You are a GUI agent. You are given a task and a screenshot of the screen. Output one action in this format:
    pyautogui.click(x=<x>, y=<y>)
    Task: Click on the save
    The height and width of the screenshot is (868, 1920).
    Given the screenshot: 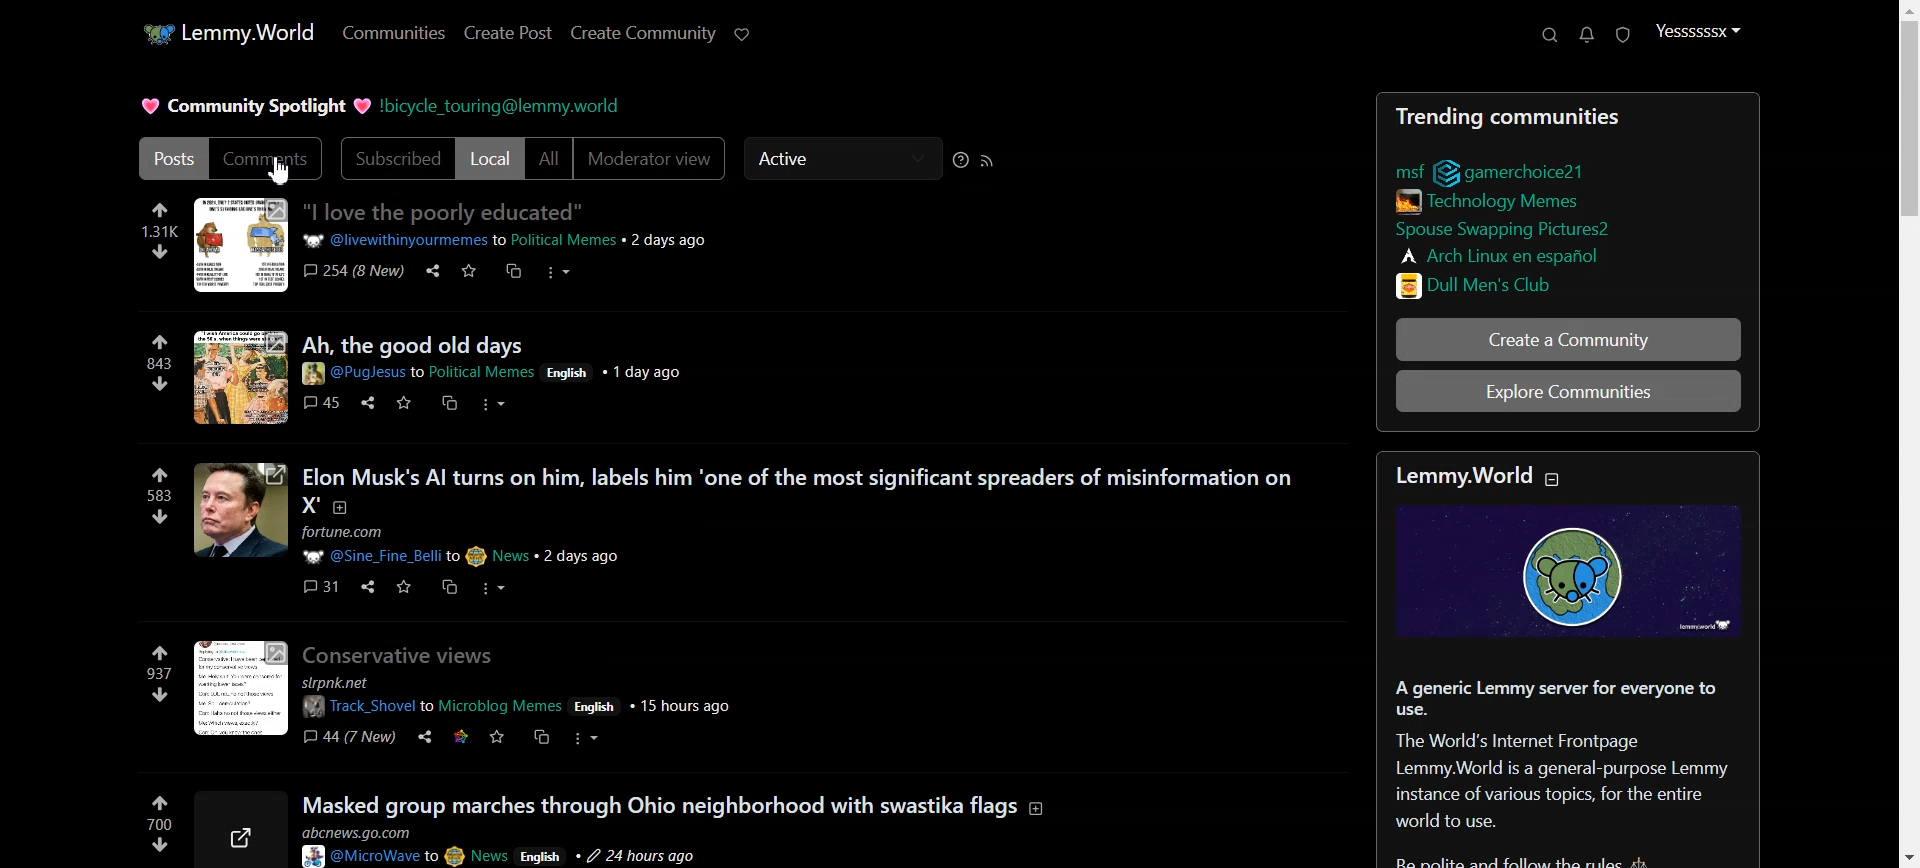 What is the action you would take?
    pyautogui.click(x=493, y=737)
    